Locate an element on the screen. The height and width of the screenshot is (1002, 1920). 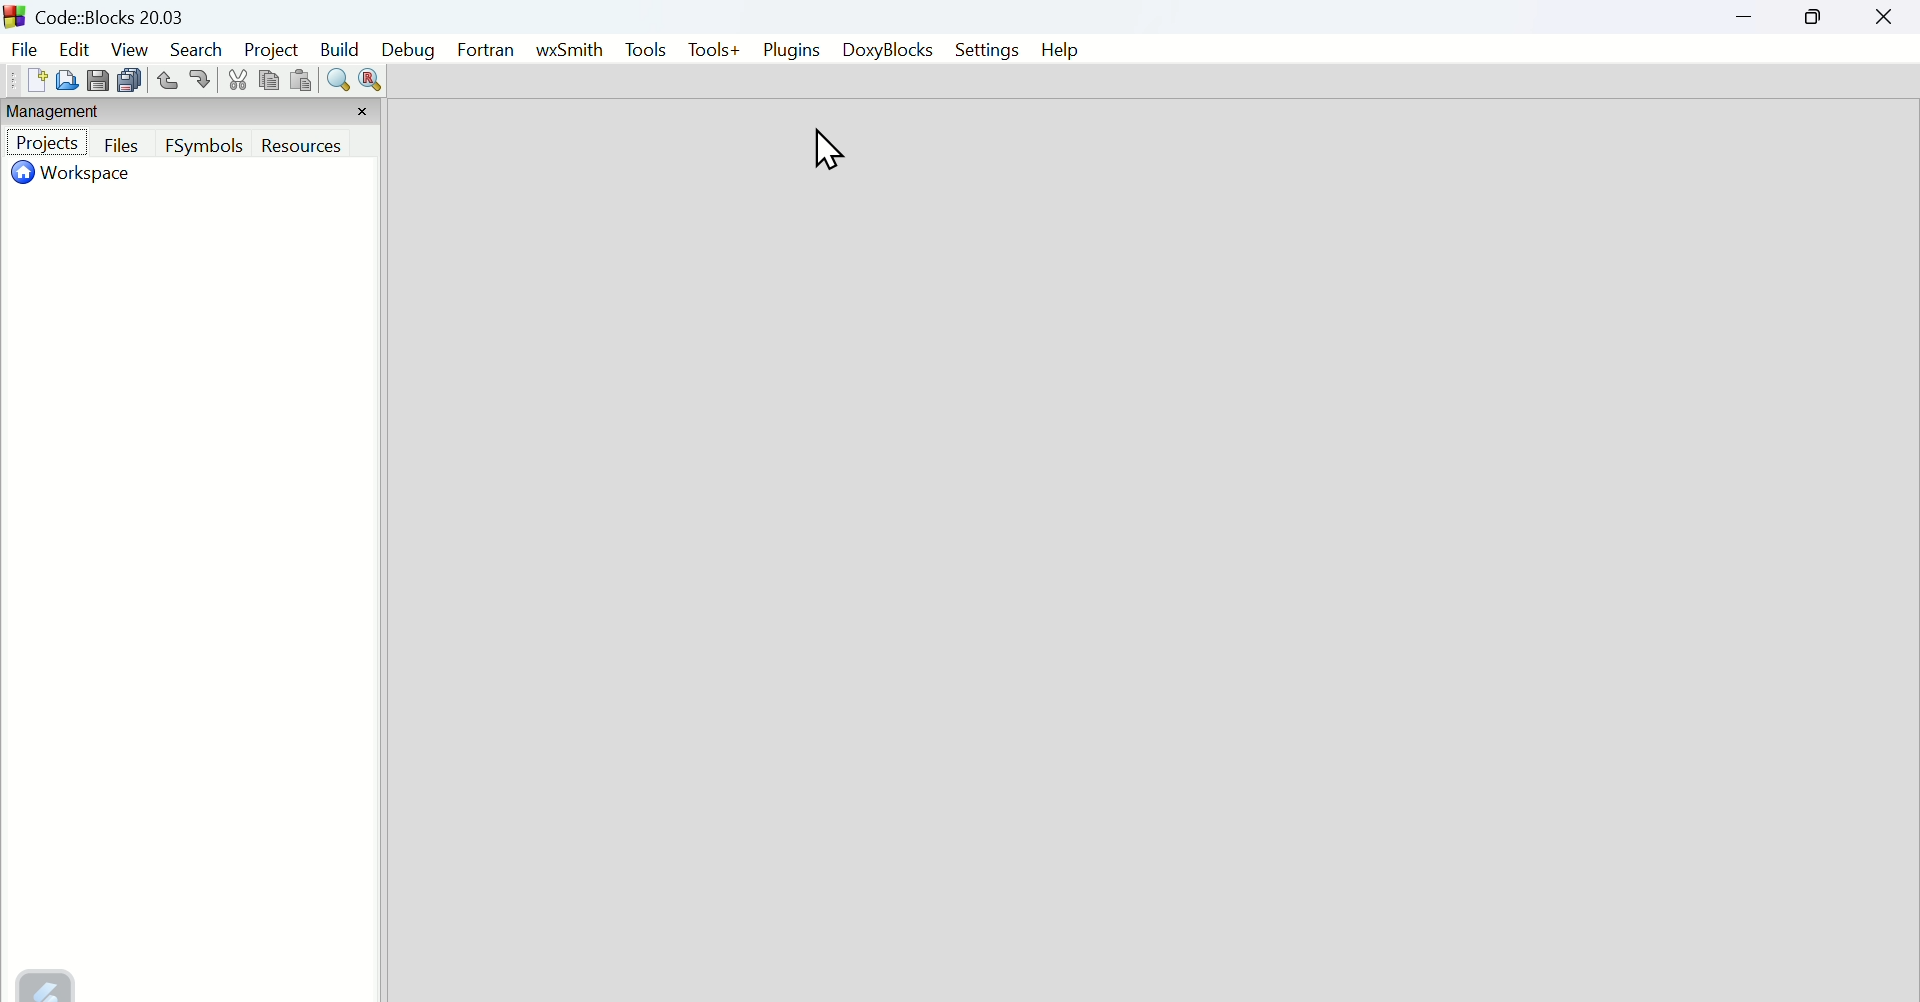
View is located at coordinates (131, 48).